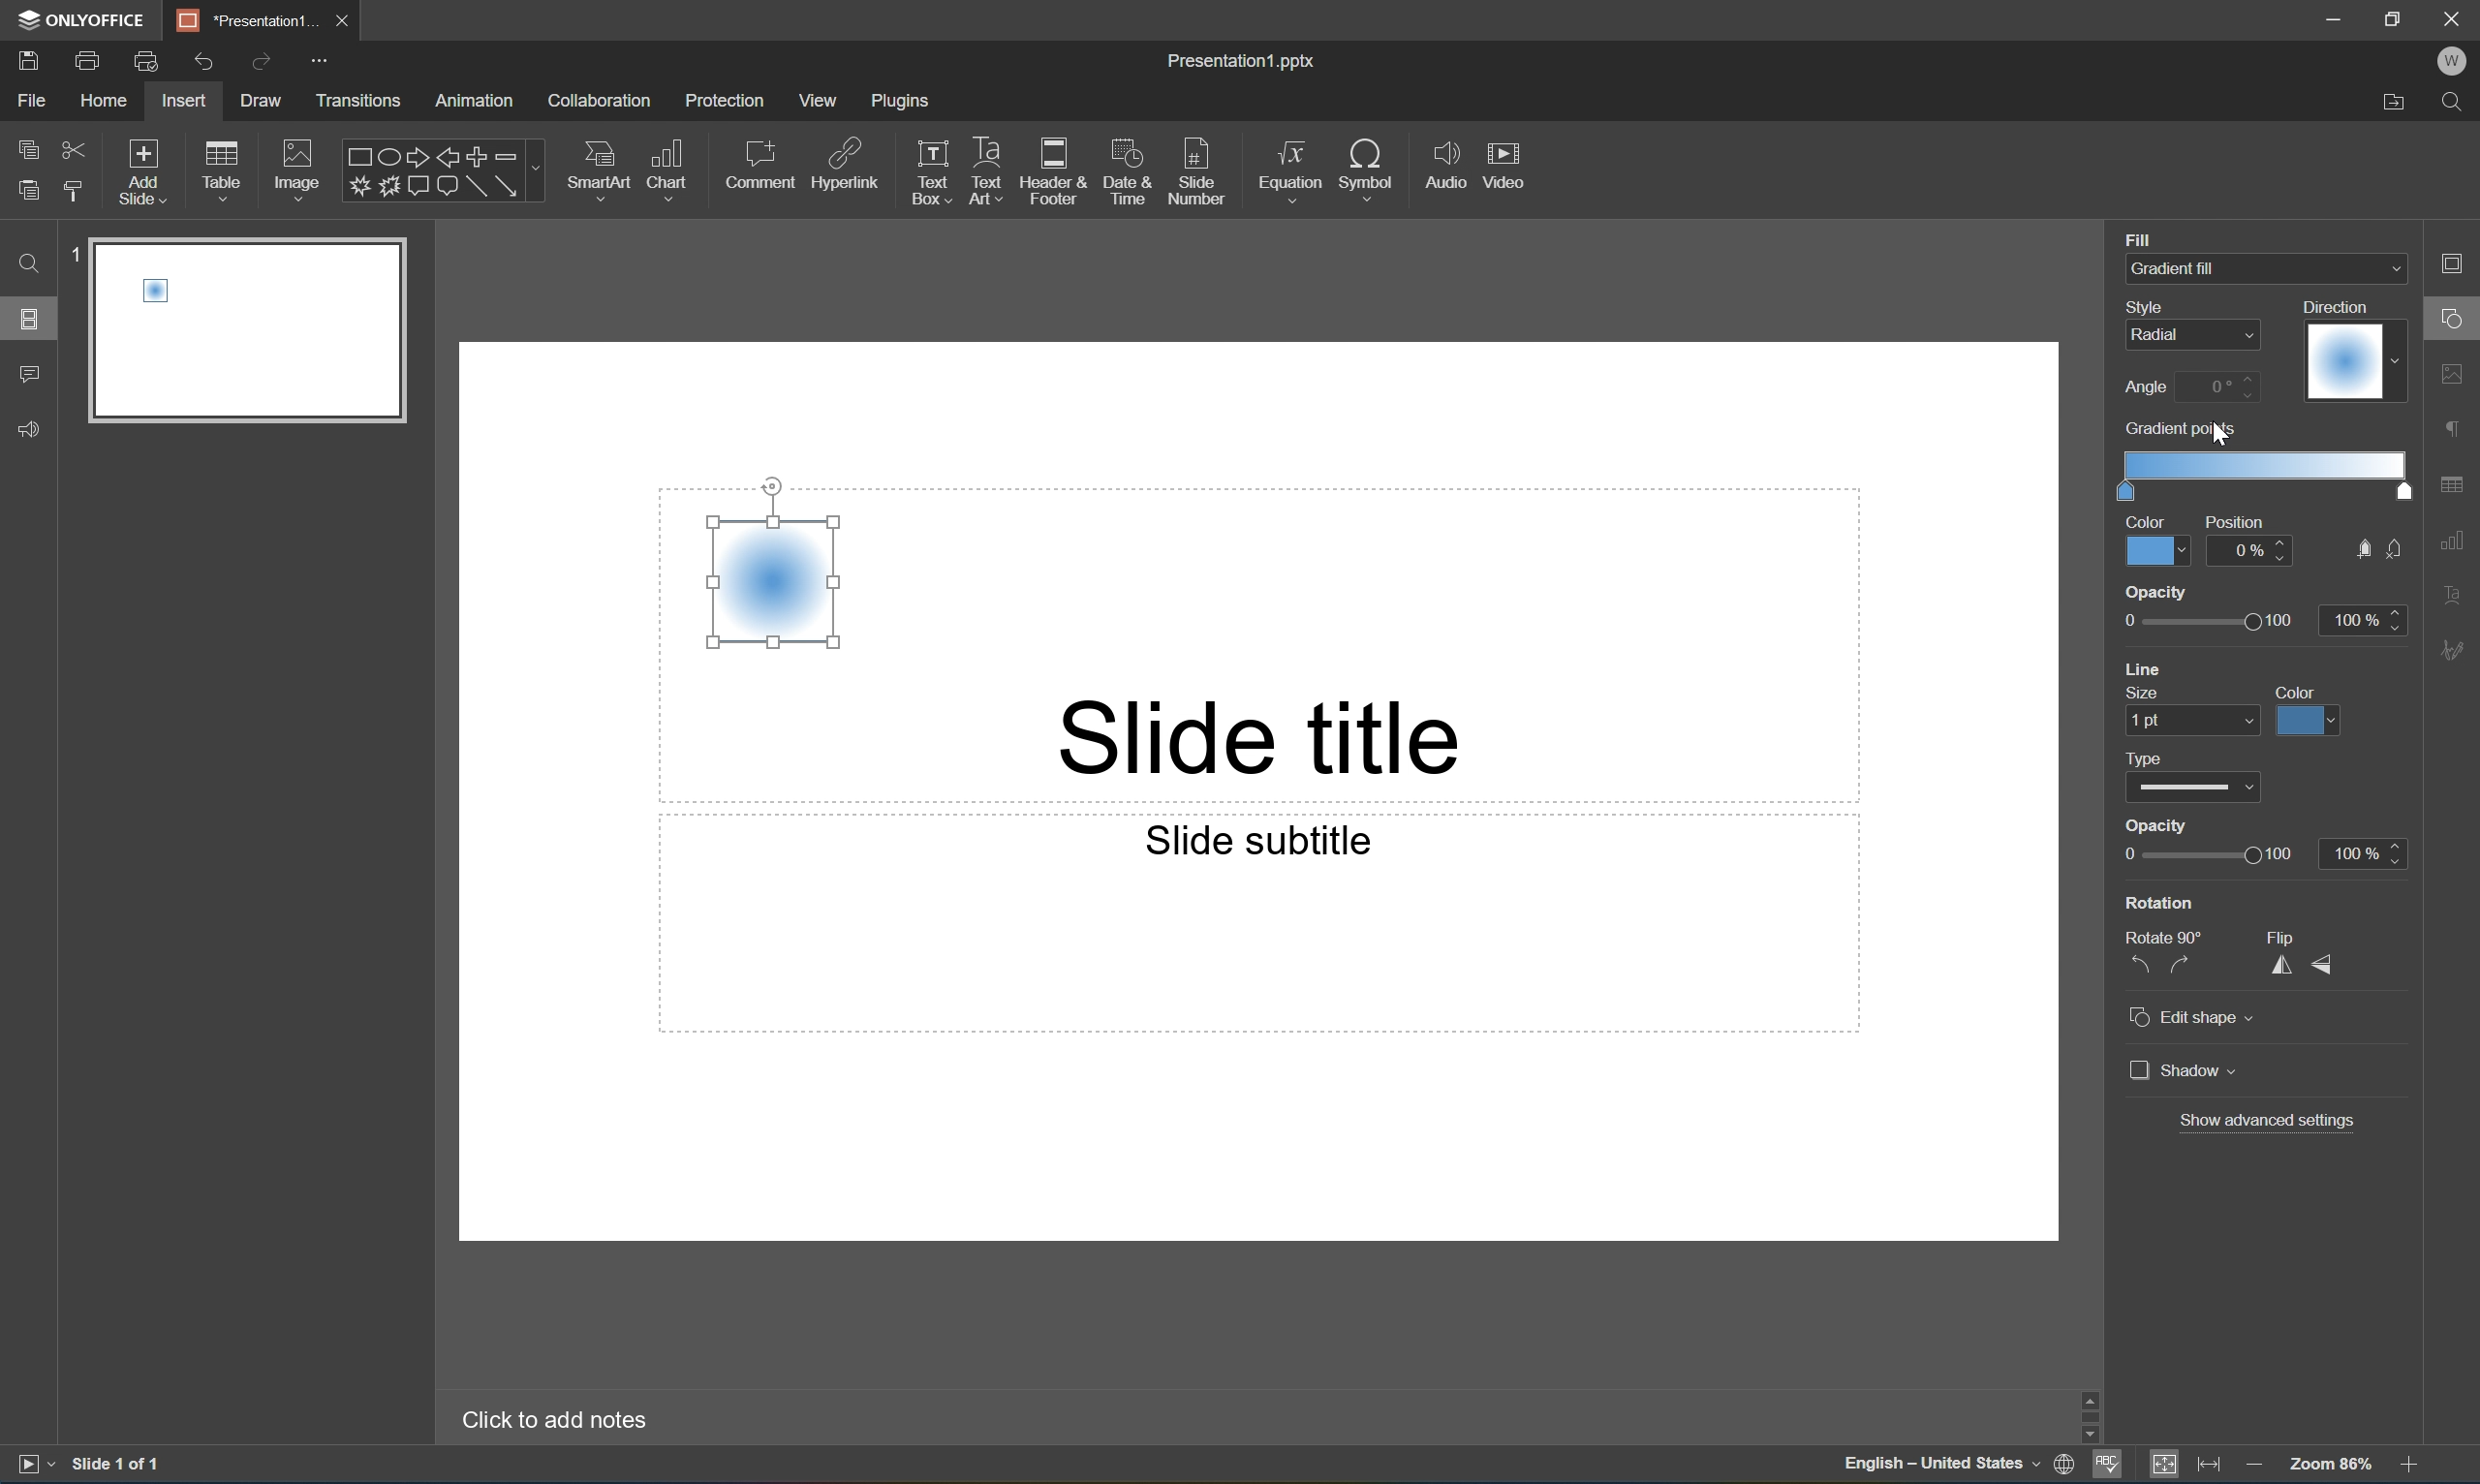 The width and height of the screenshot is (2480, 1484). What do you see at coordinates (1502, 163) in the screenshot?
I see `Video` at bounding box center [1502, 163].